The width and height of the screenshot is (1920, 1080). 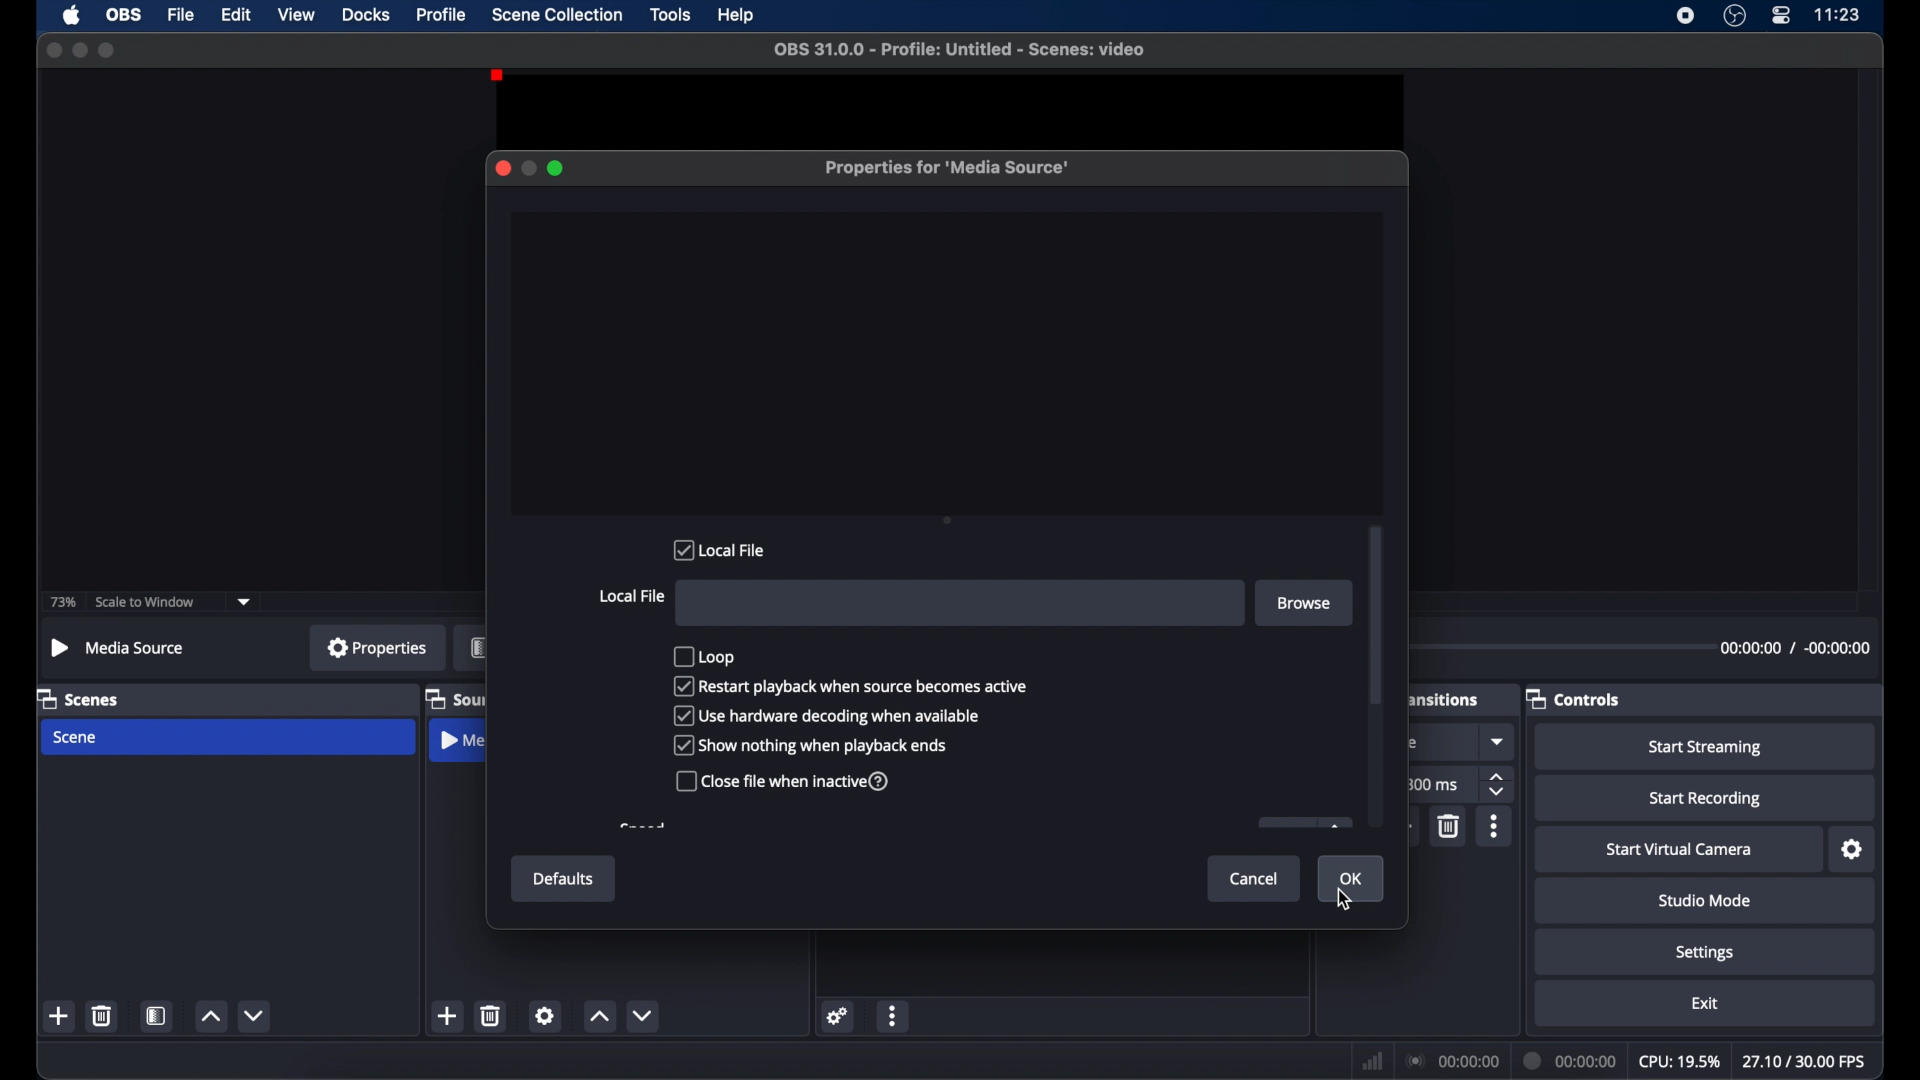 I want to click on decrement, so click(x=254, y=1015).